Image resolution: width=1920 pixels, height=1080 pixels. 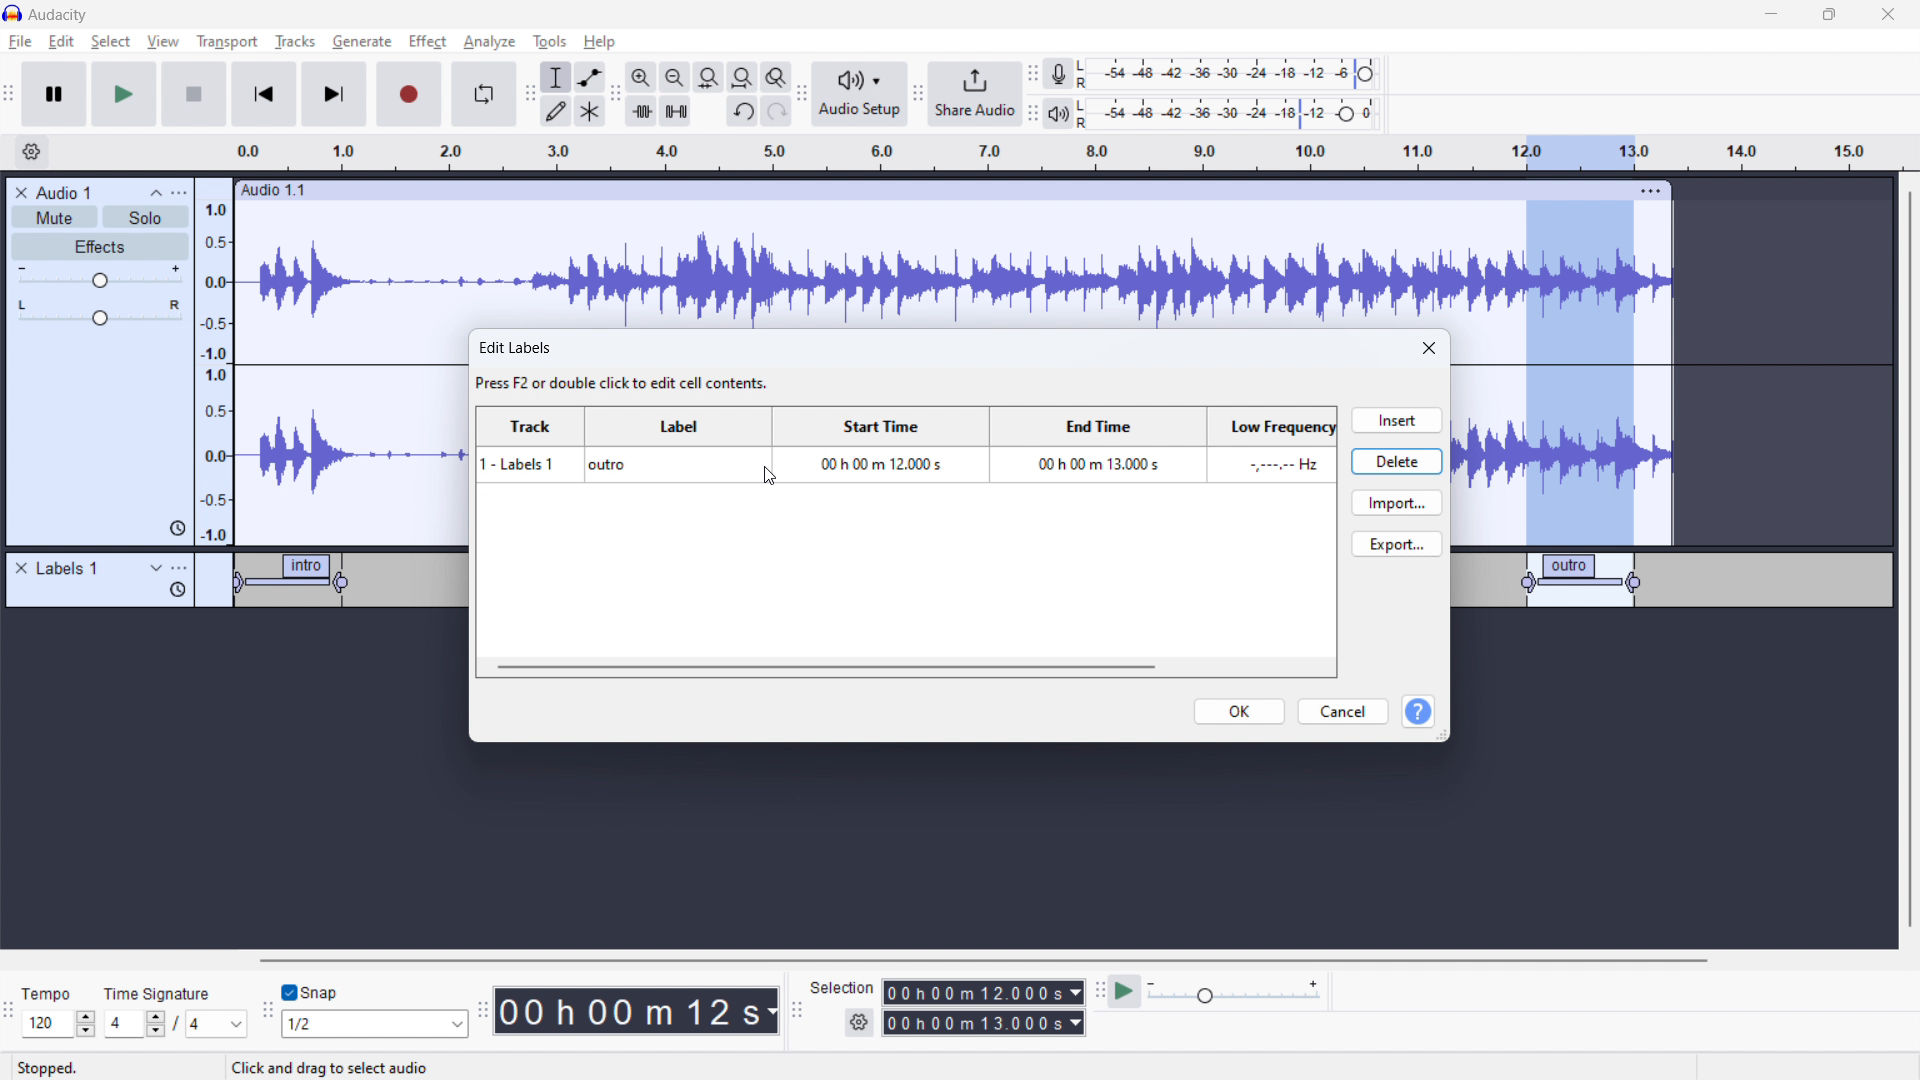 What do you see at coordinates (825, 666) in the screenshot?
I see `horizontal scrollbar` at bounding box center [825, 666].